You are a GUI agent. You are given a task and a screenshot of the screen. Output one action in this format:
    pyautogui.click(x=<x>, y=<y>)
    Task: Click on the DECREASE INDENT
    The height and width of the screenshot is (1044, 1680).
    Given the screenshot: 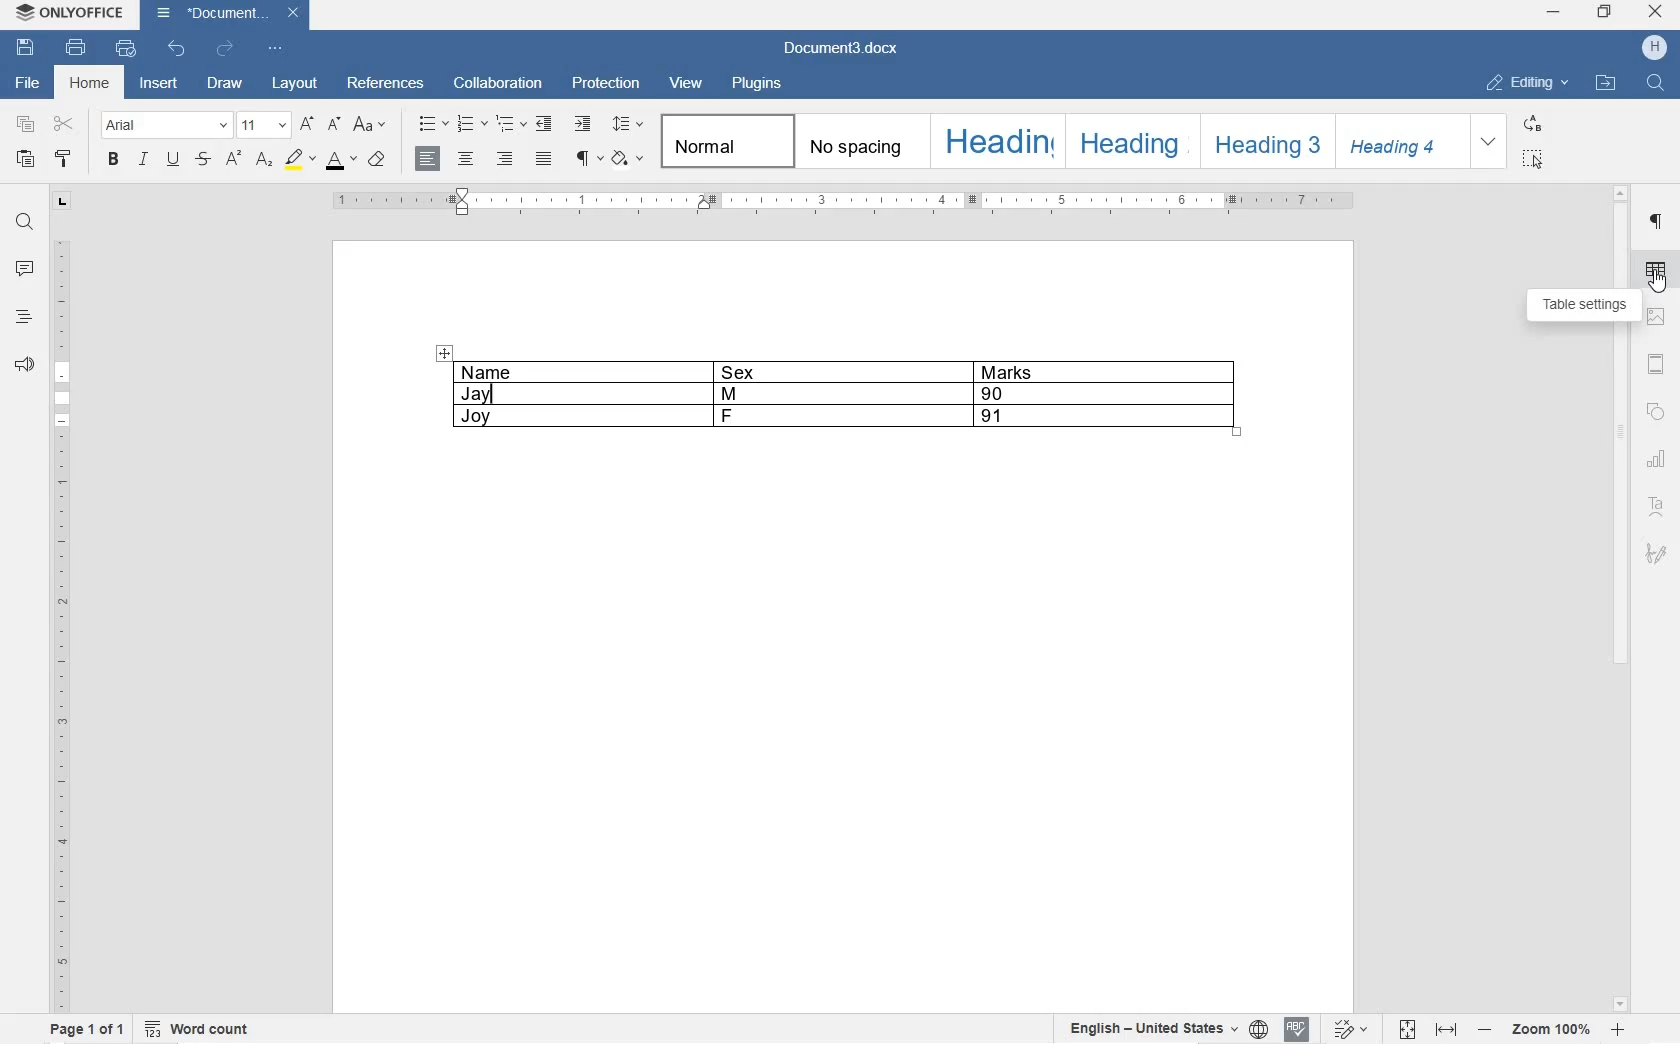 What is the action you would take?
    pyautogui.click(x=543, y=124)
    